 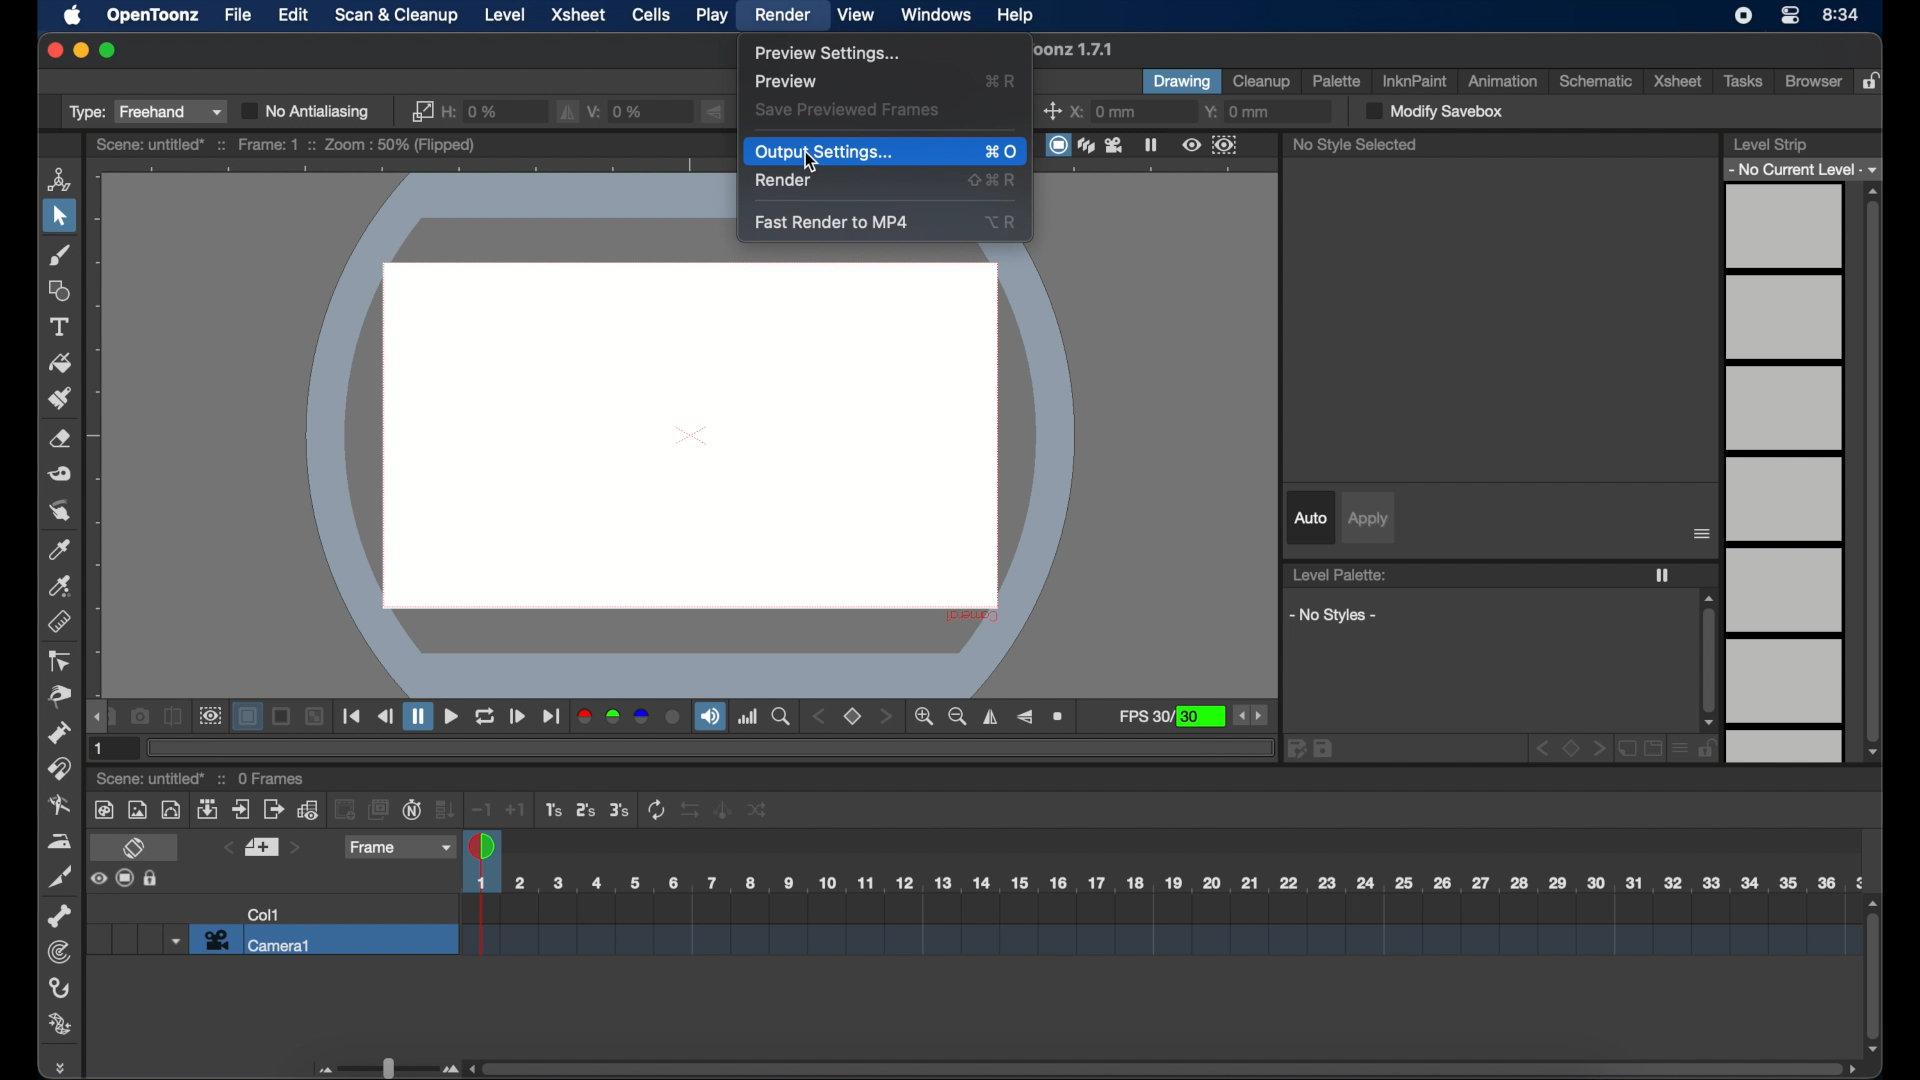 I want to click on , so click(x=1602, y=749).